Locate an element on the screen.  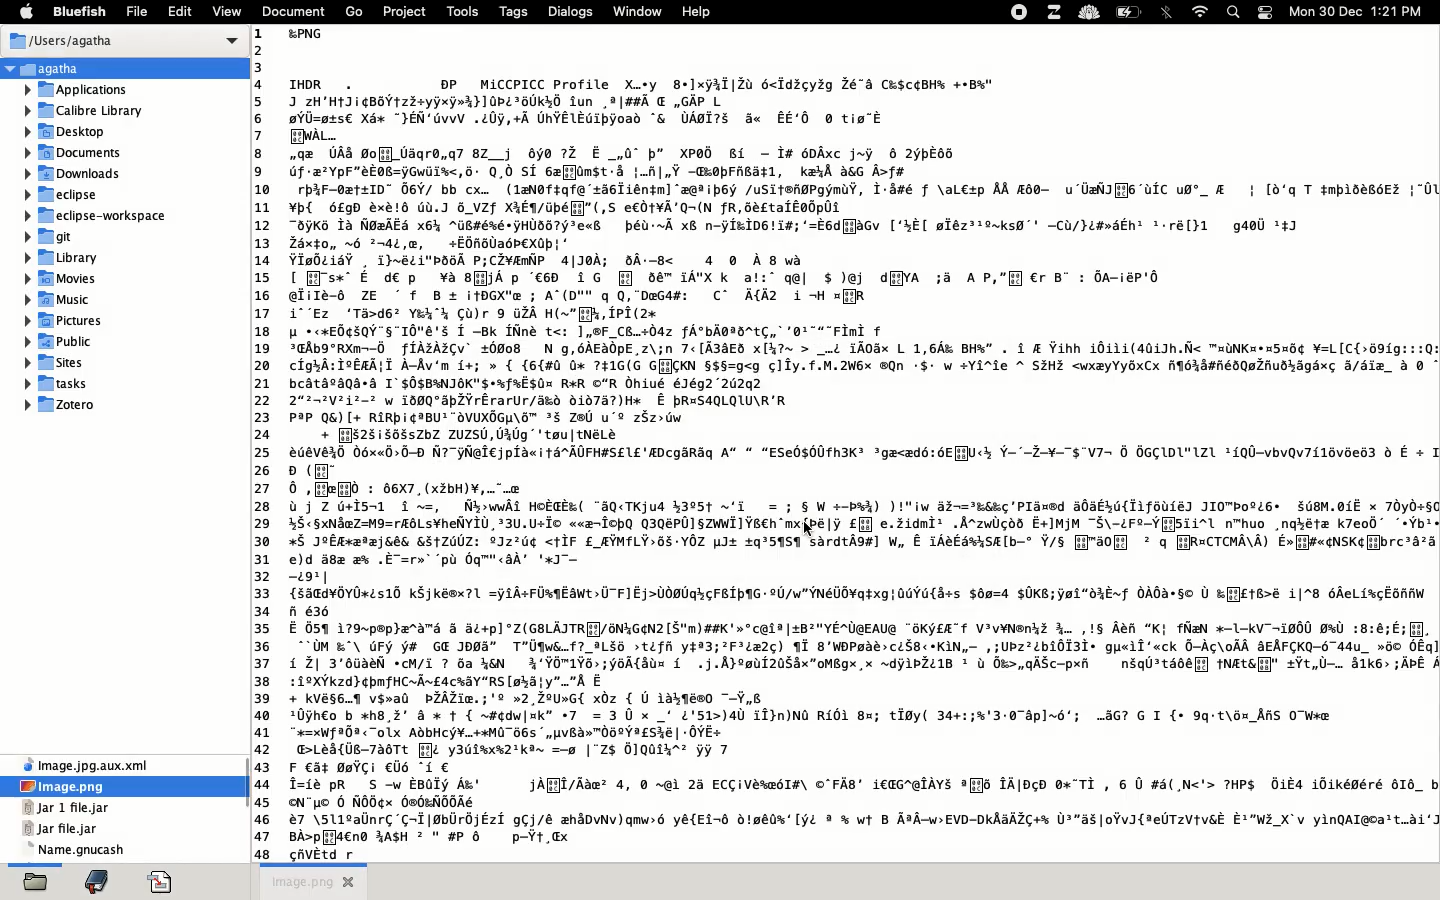
tags is located at coordinates (517, 13).